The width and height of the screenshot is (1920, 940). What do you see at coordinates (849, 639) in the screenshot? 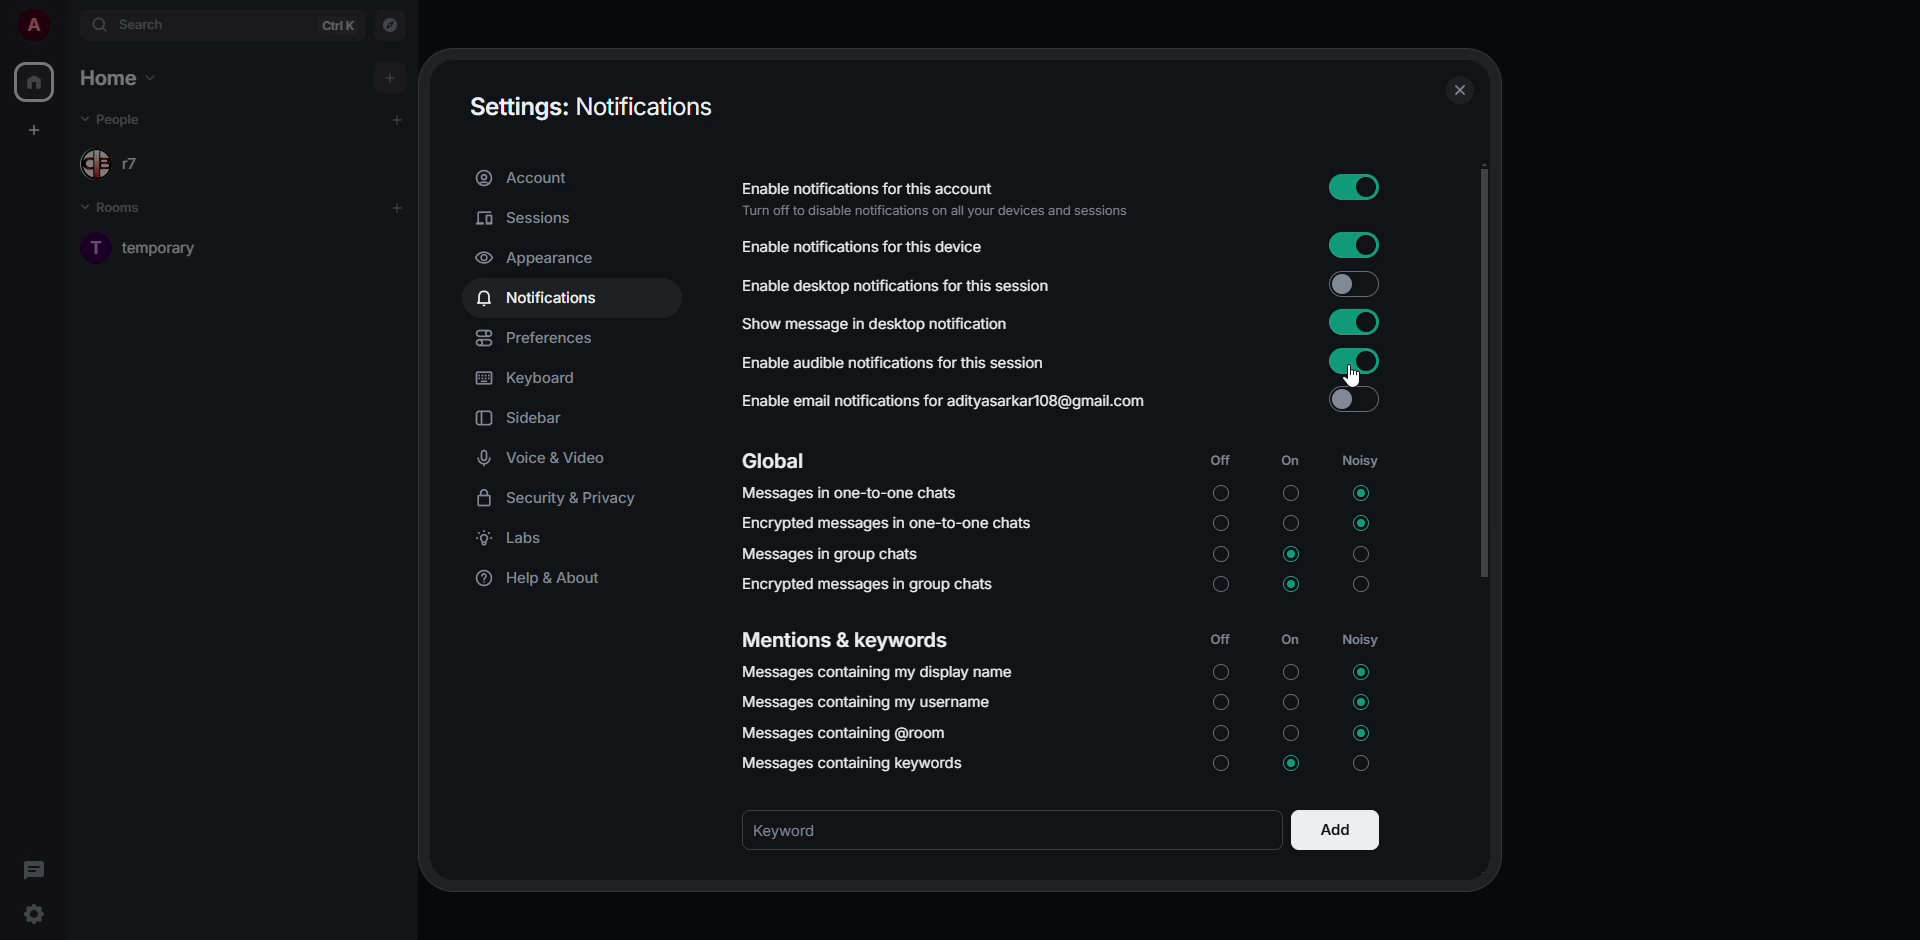
I see `mentions & keywords` at bounding box center [849, 639].